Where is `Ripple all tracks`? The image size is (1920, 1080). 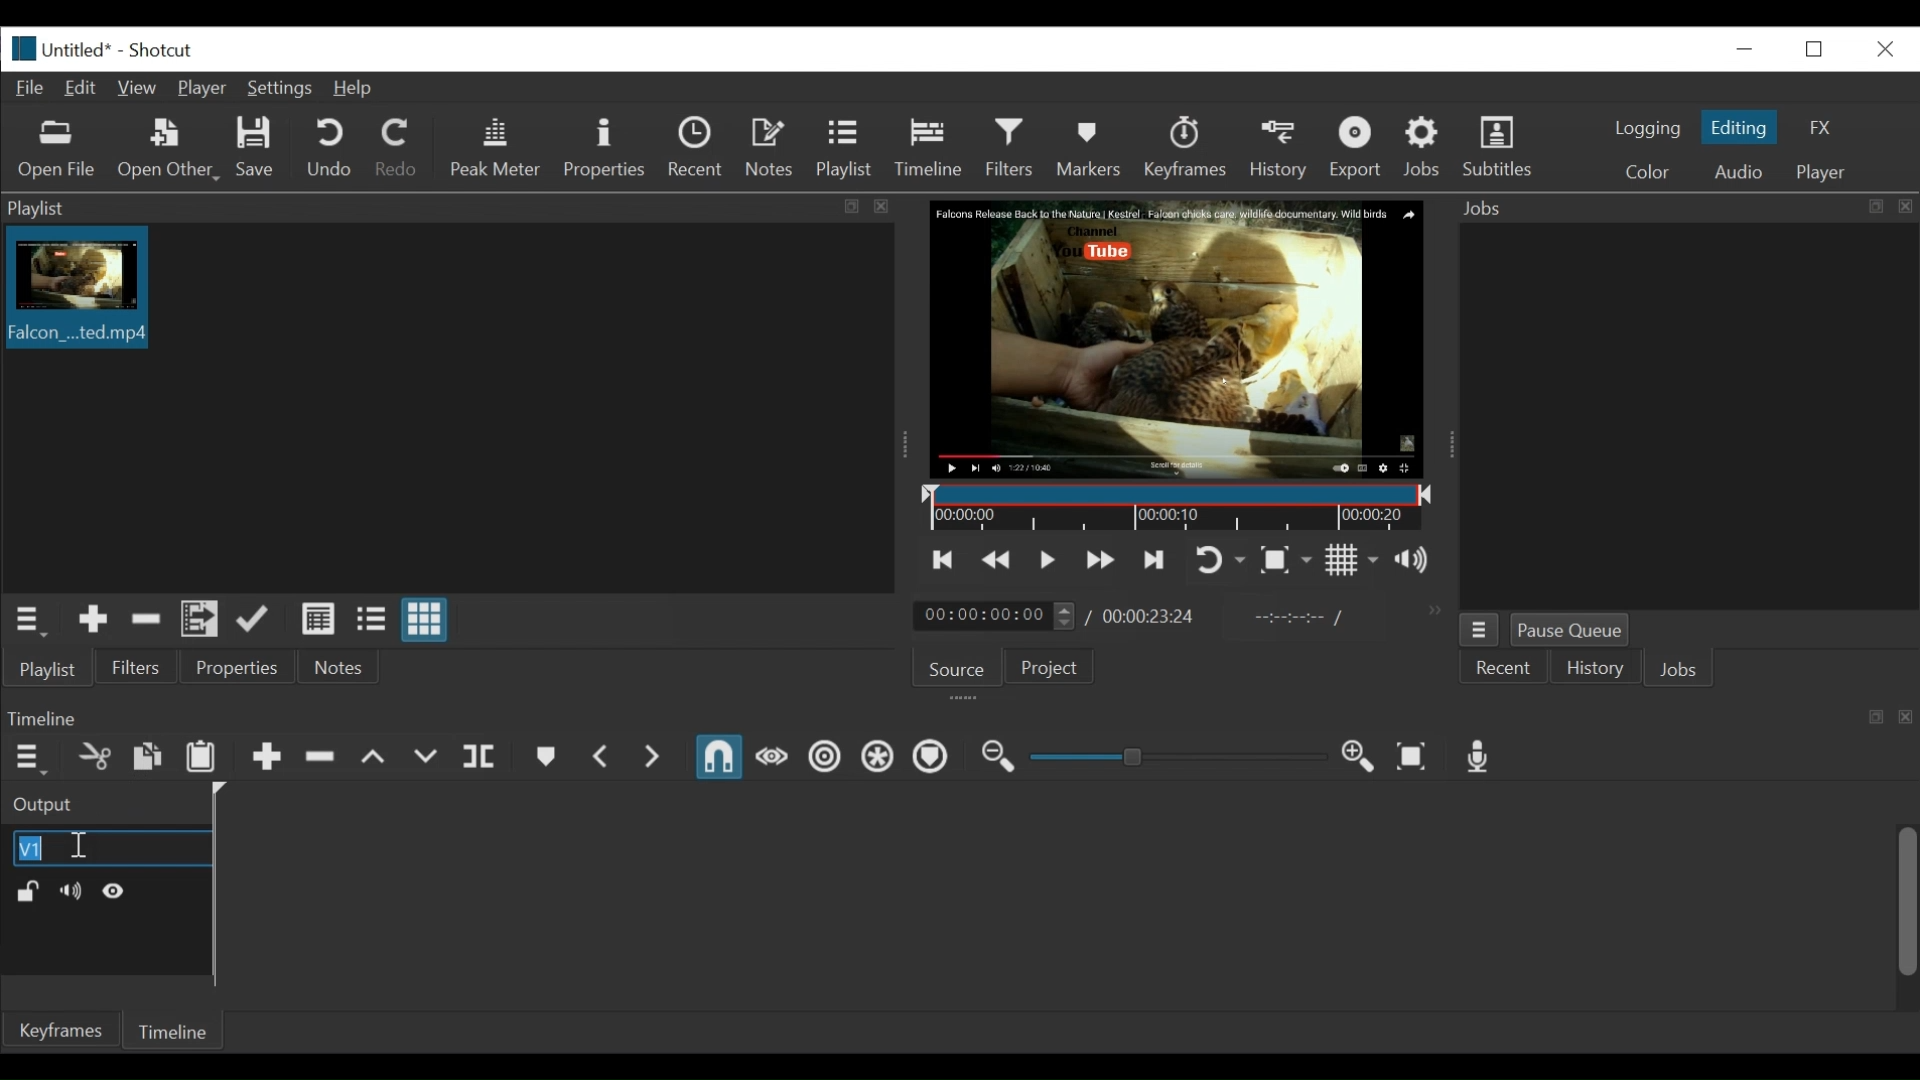
Ripple all tracks is located at coordinates (877, 757).